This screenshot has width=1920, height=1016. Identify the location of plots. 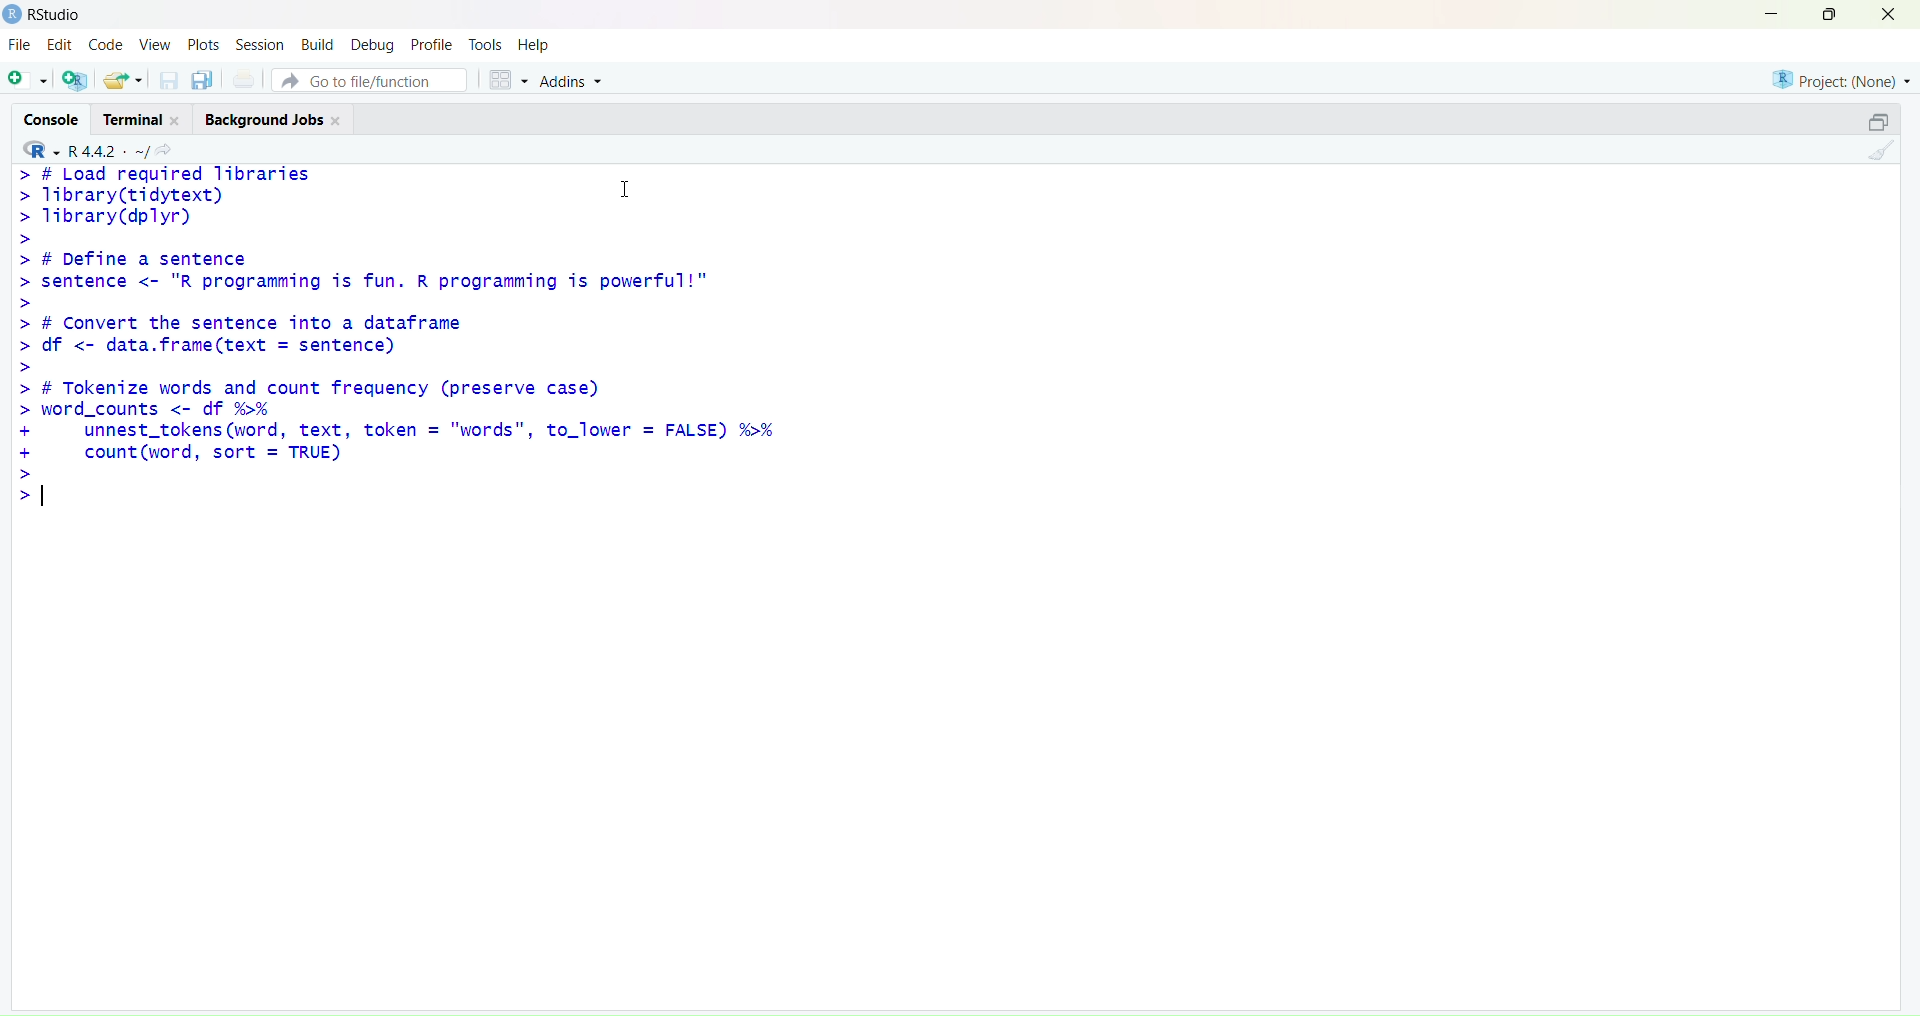
(205, 44).